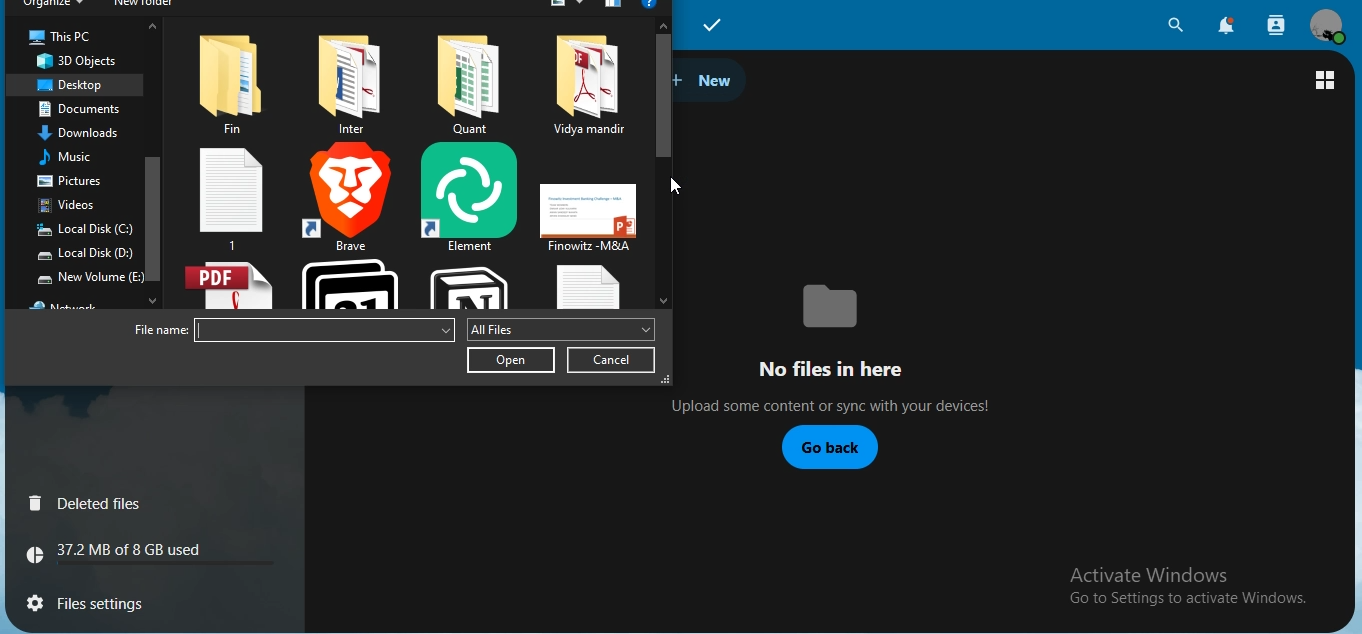  I want to click on ile, so click(353, 84).